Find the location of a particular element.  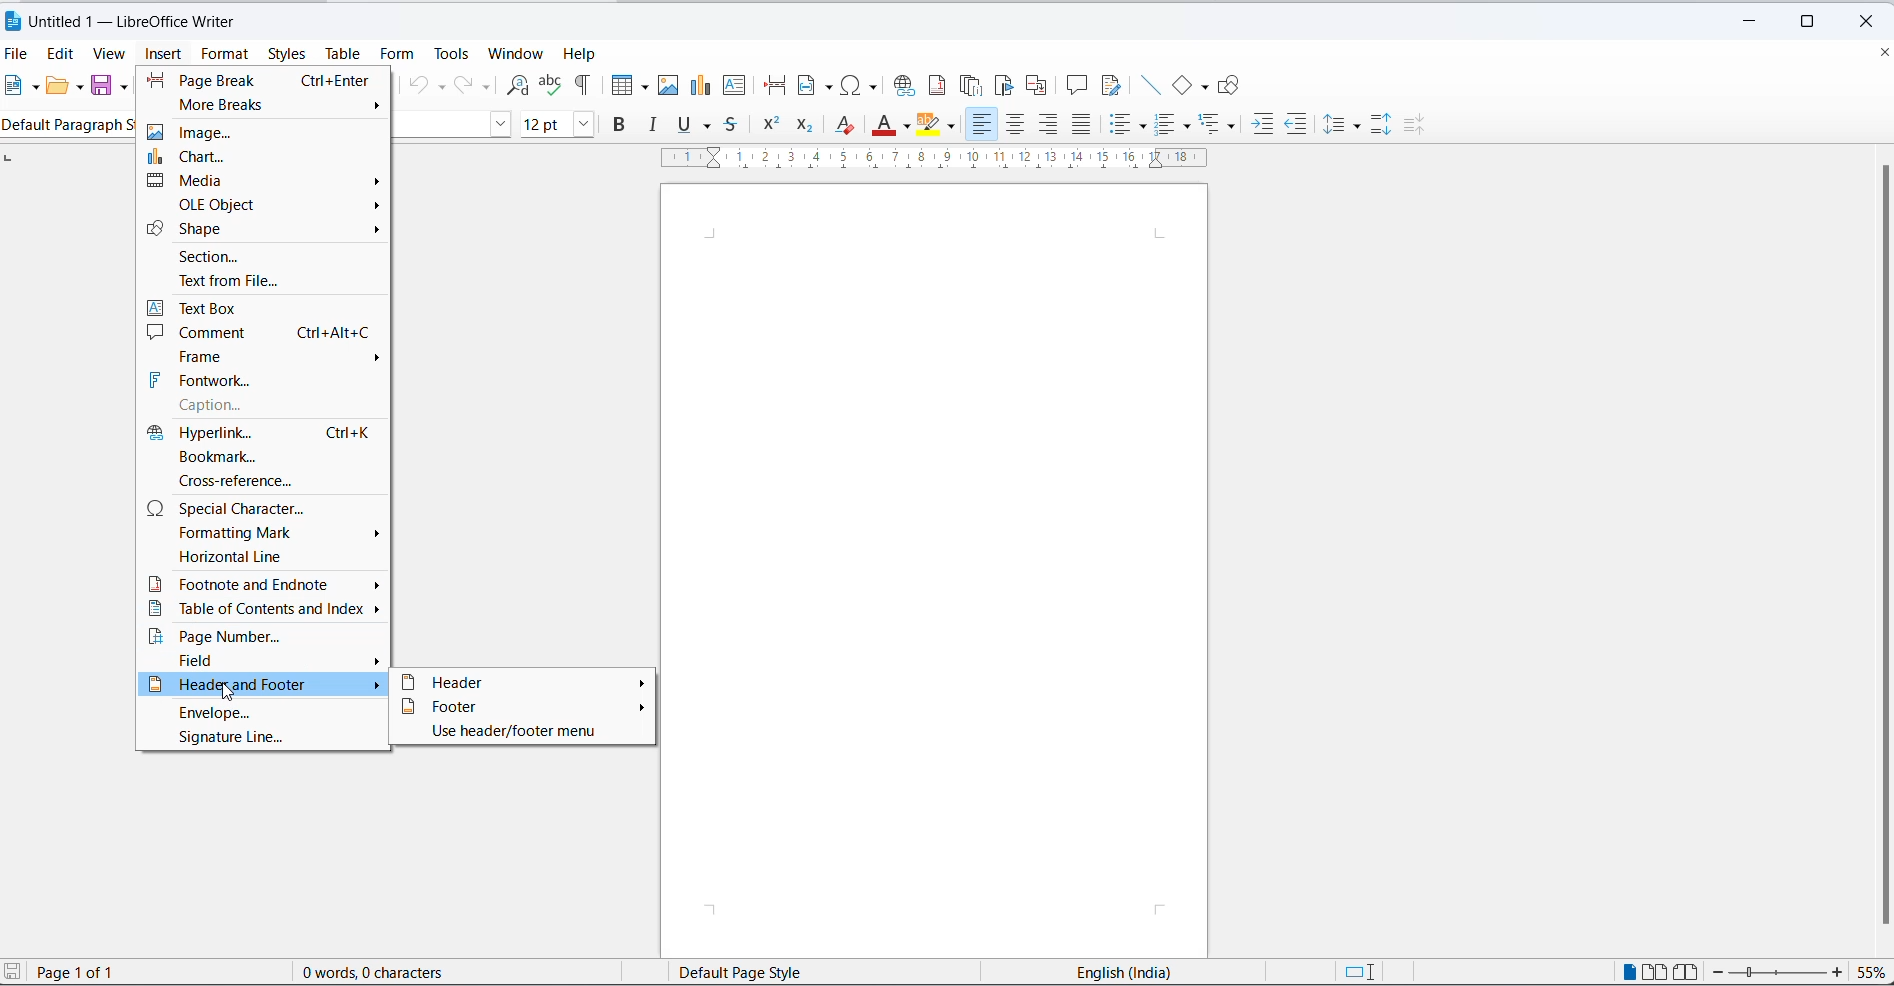

special character is located at coordinates (268, 506).